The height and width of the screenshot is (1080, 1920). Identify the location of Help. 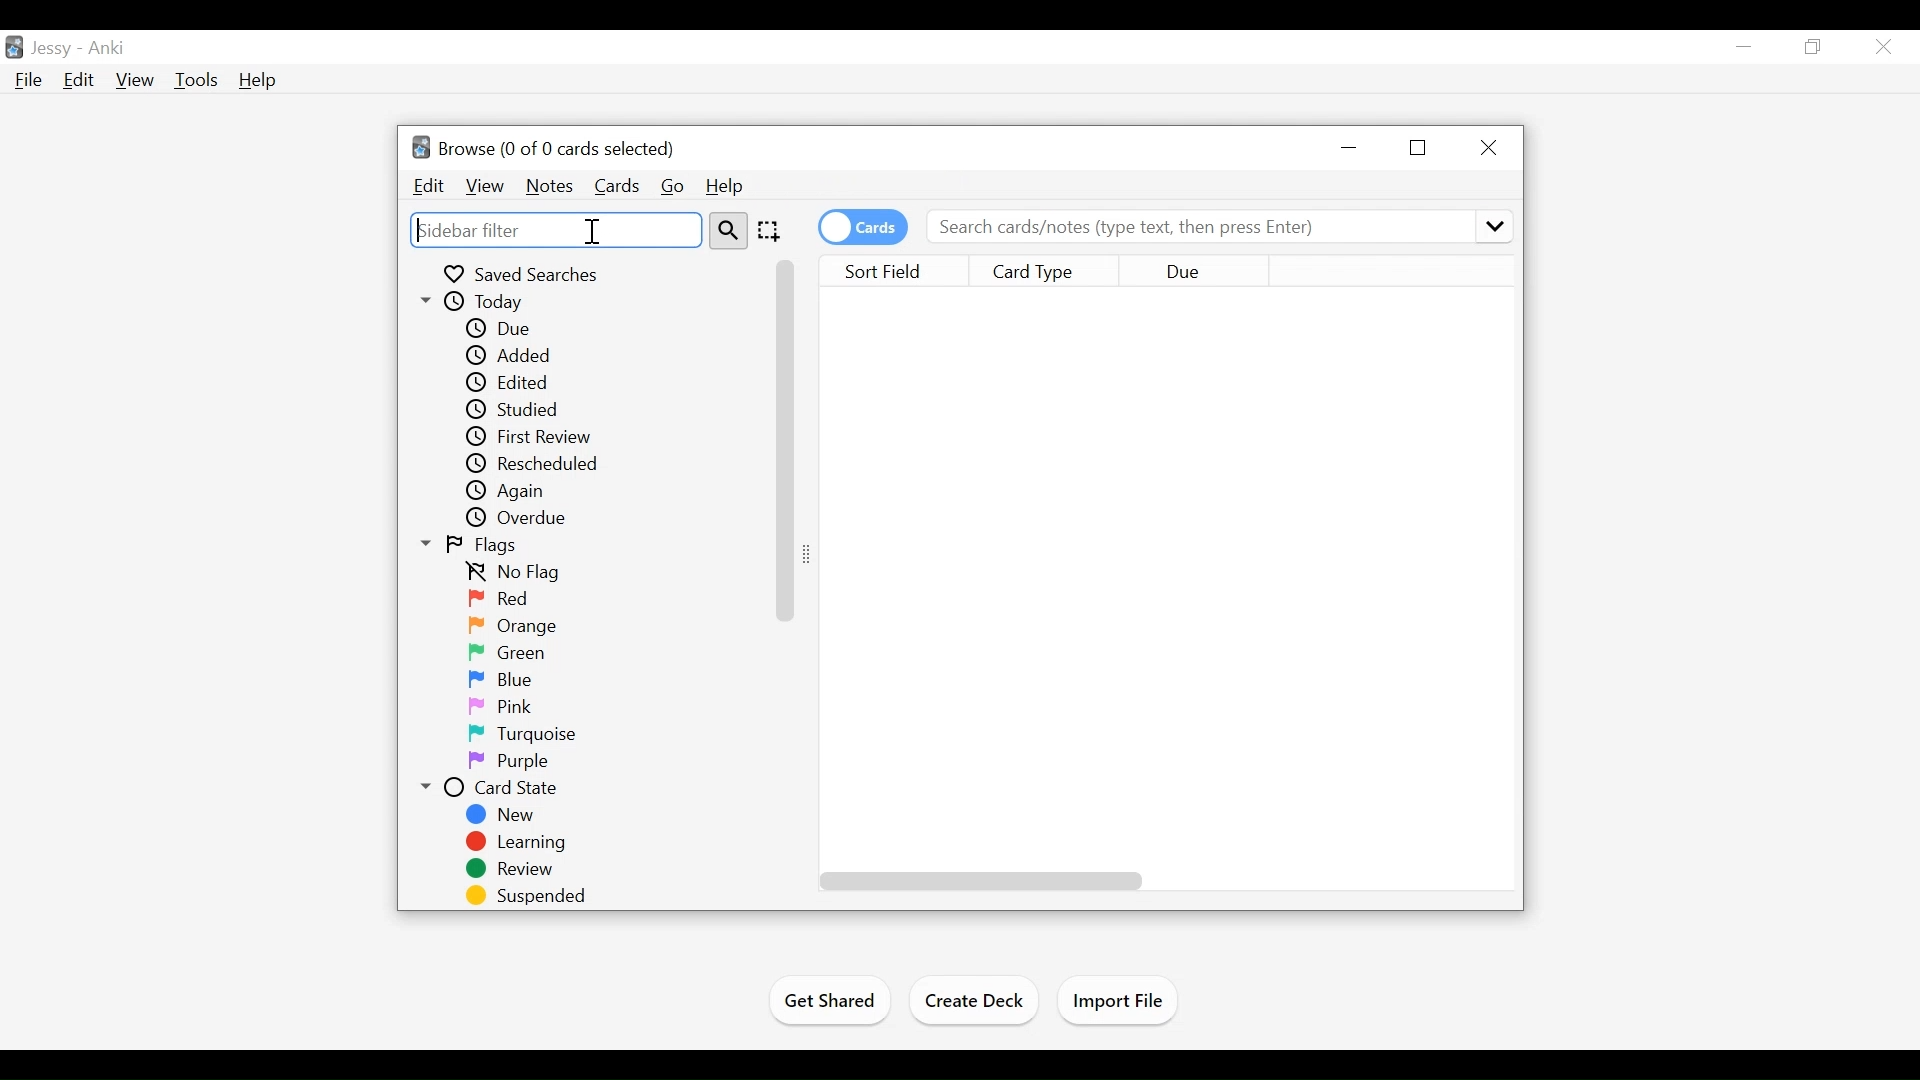
(725, 184).